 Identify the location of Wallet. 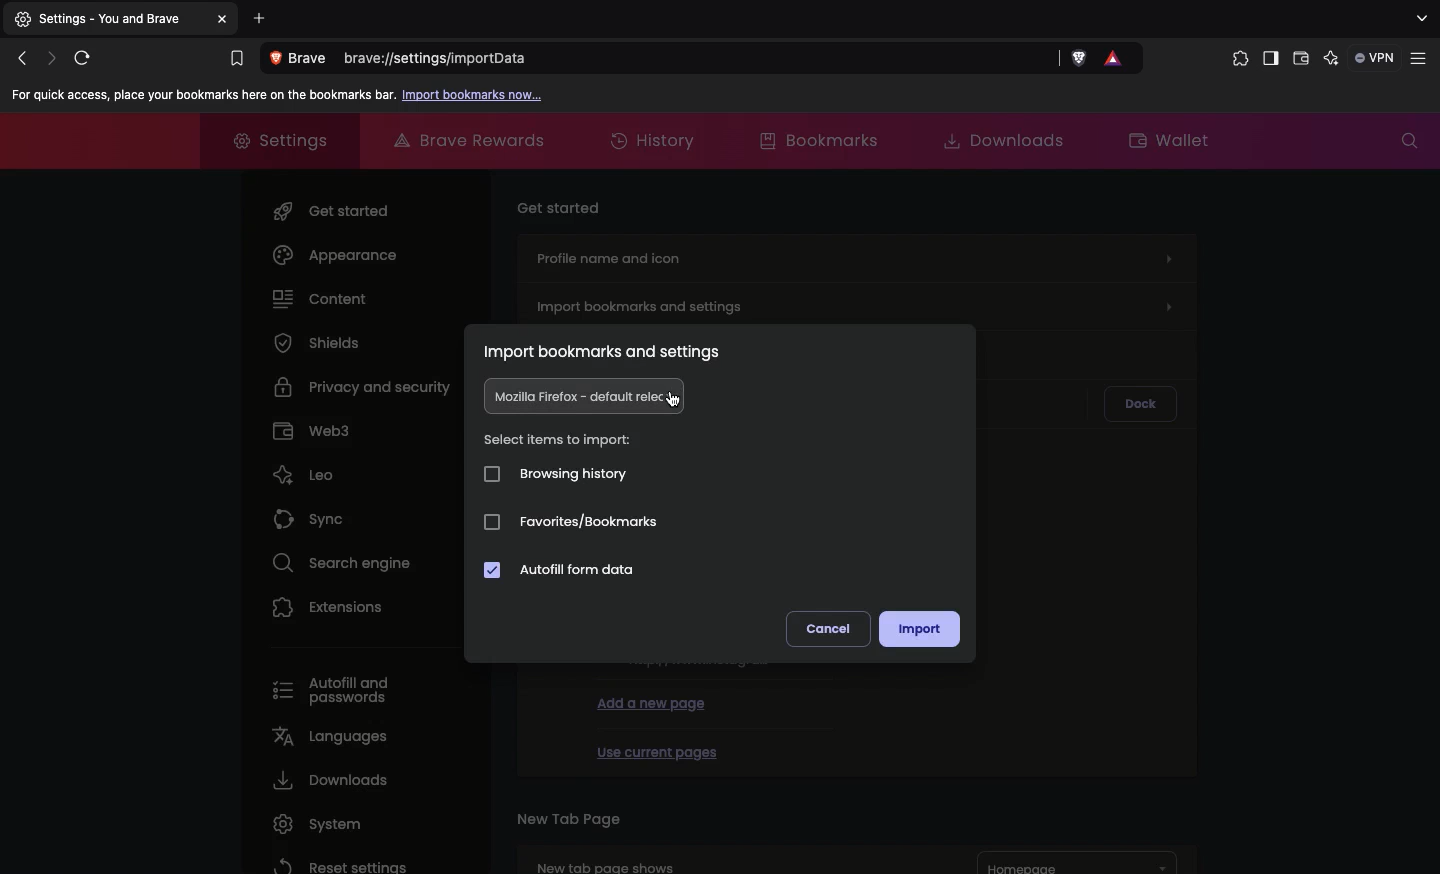
(1171, 138).